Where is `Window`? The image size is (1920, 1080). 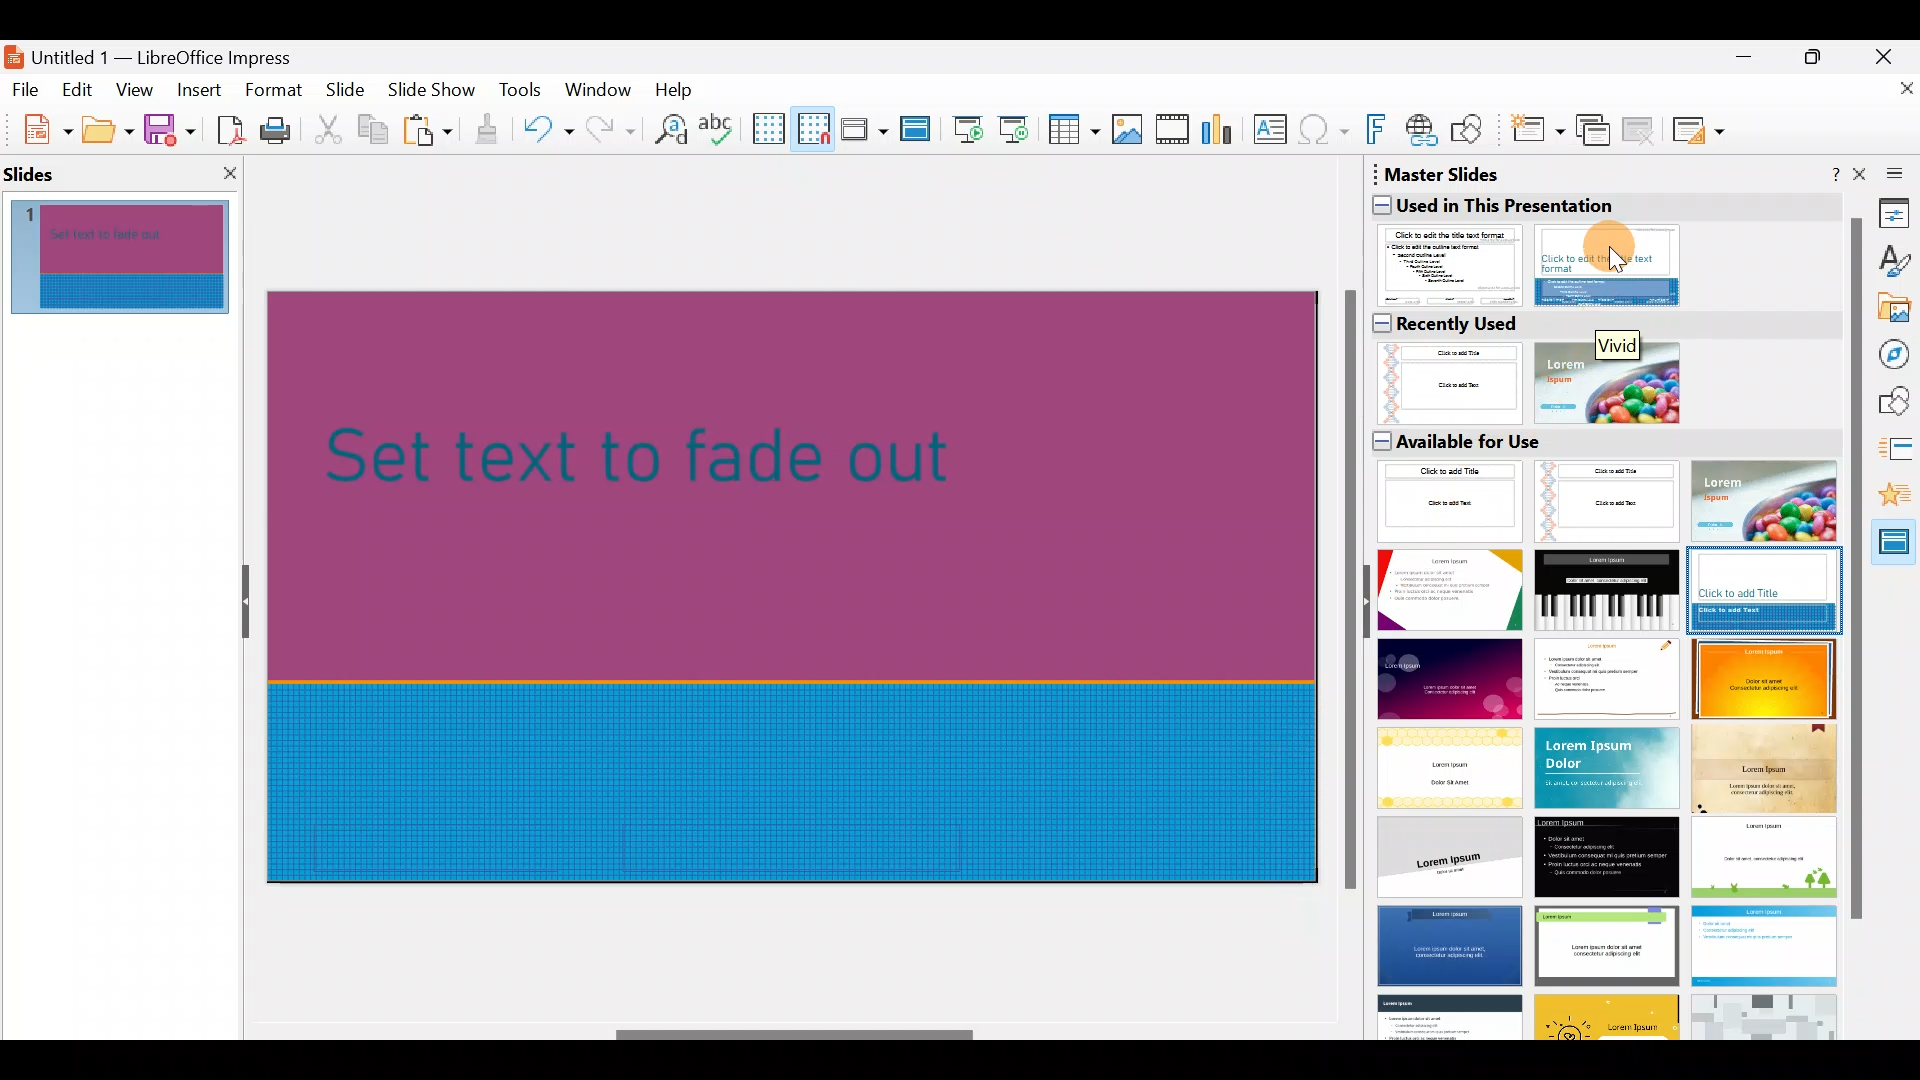
Window is located at coordinates (603, 88).